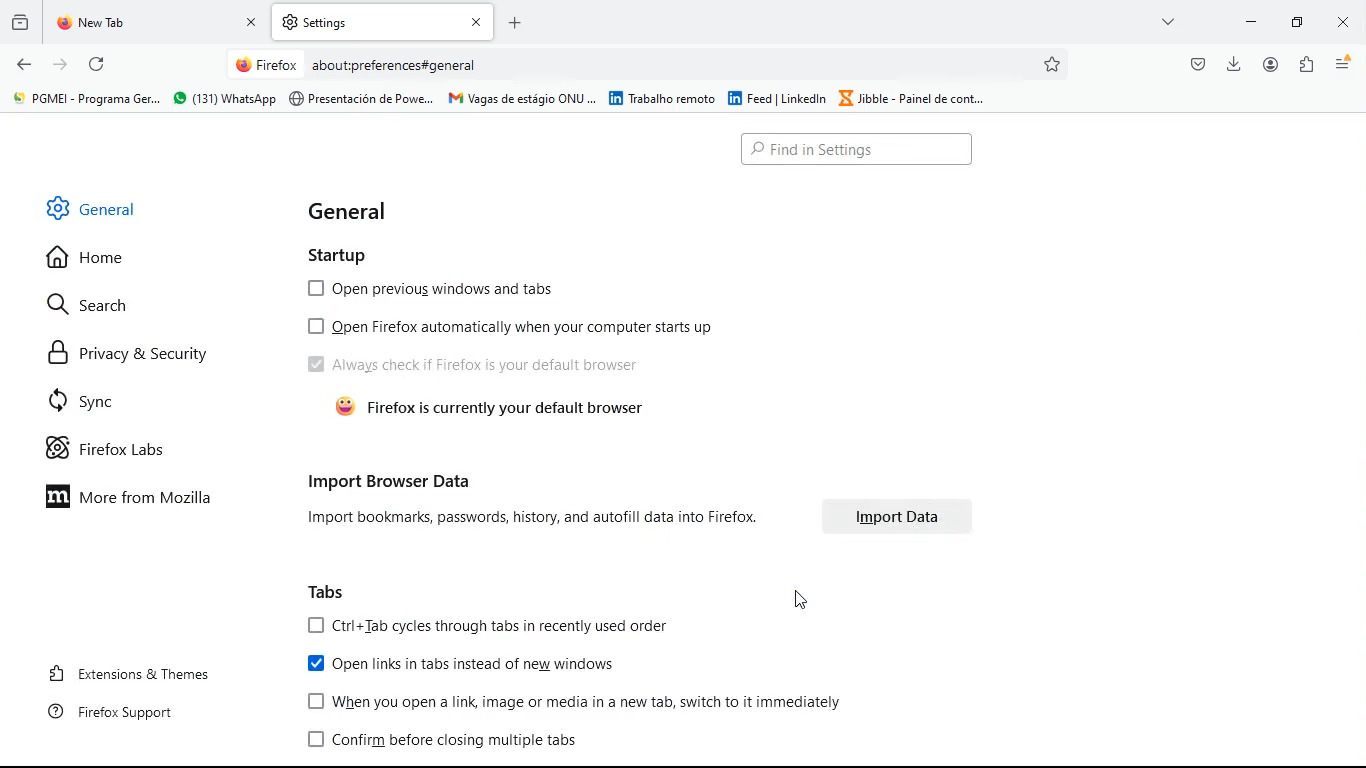 This screenshot has width=1366, height=768. I want to click on download, so click(1235, 64).